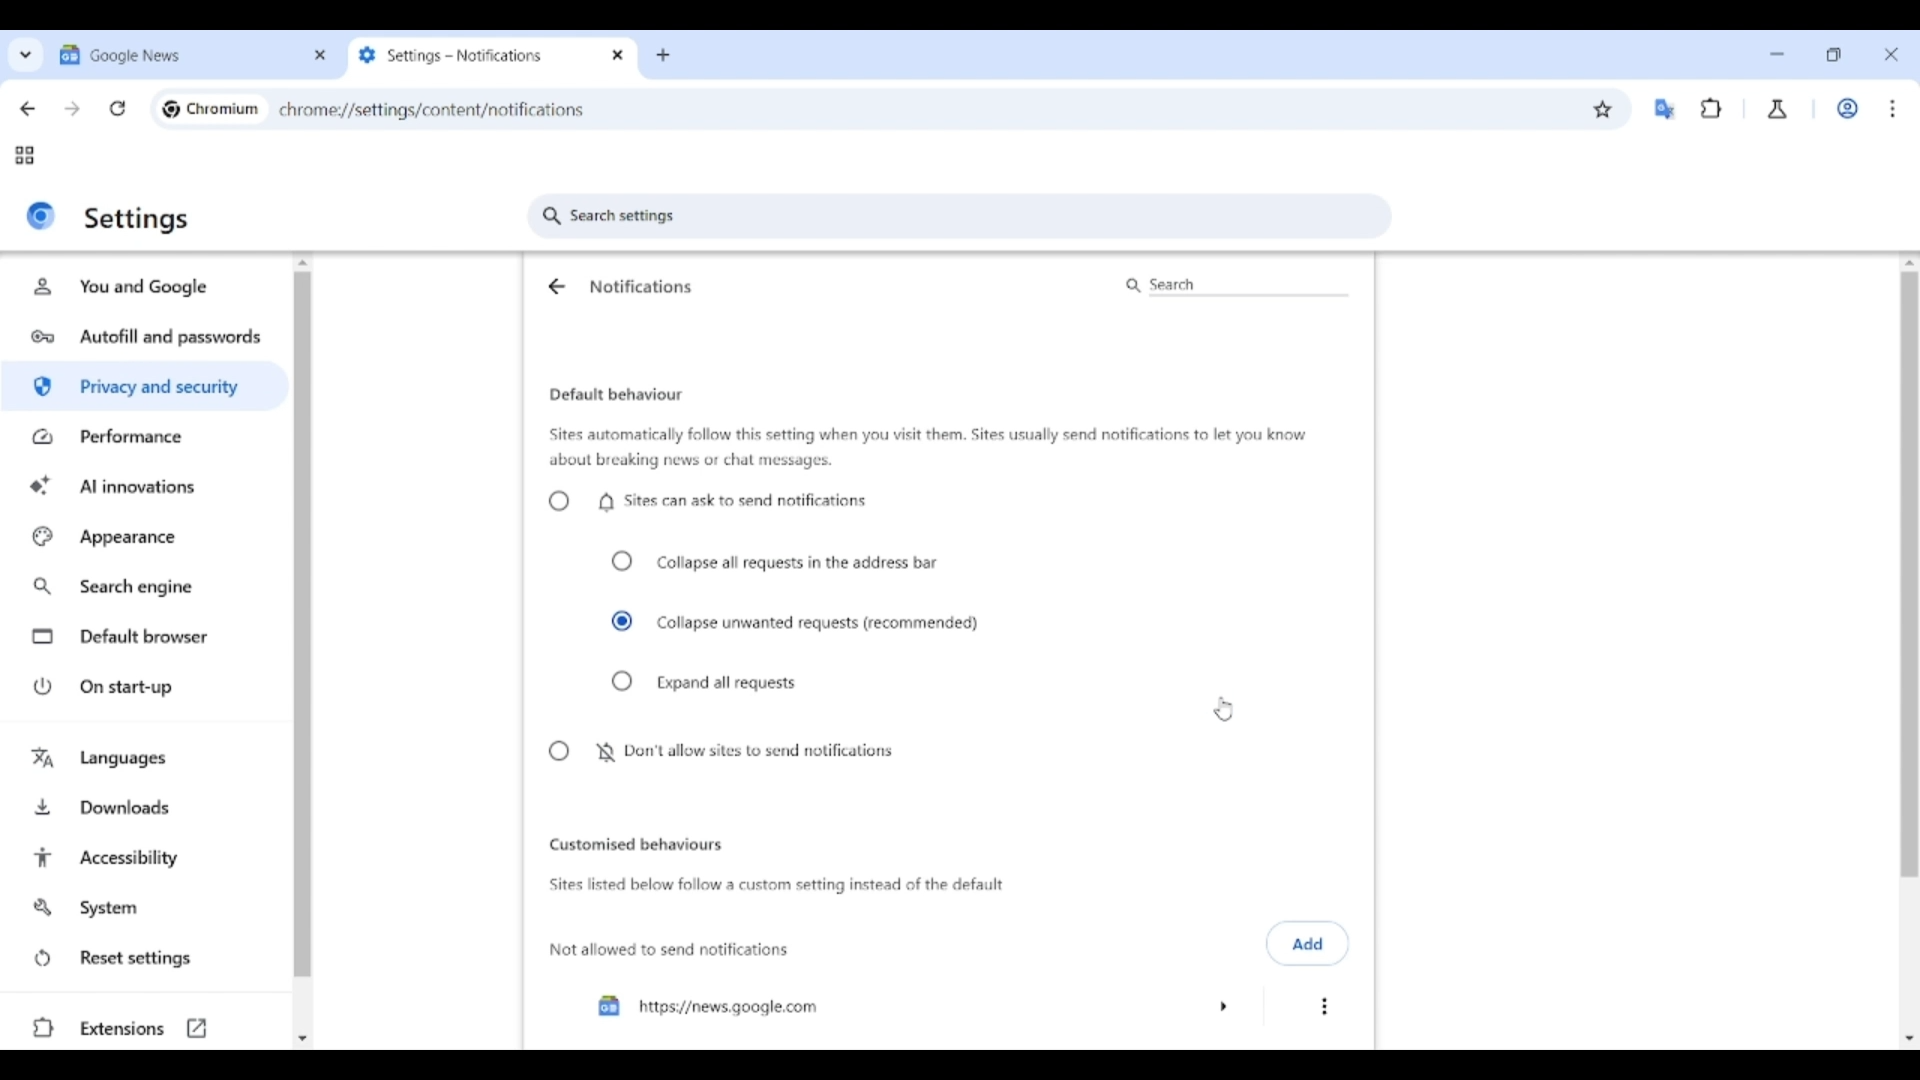 This screenshot has width=1920, height=1080. Describe the element at coordinates (1909, 476) in the screenshot. I see `Vertical slide bar` at that location.